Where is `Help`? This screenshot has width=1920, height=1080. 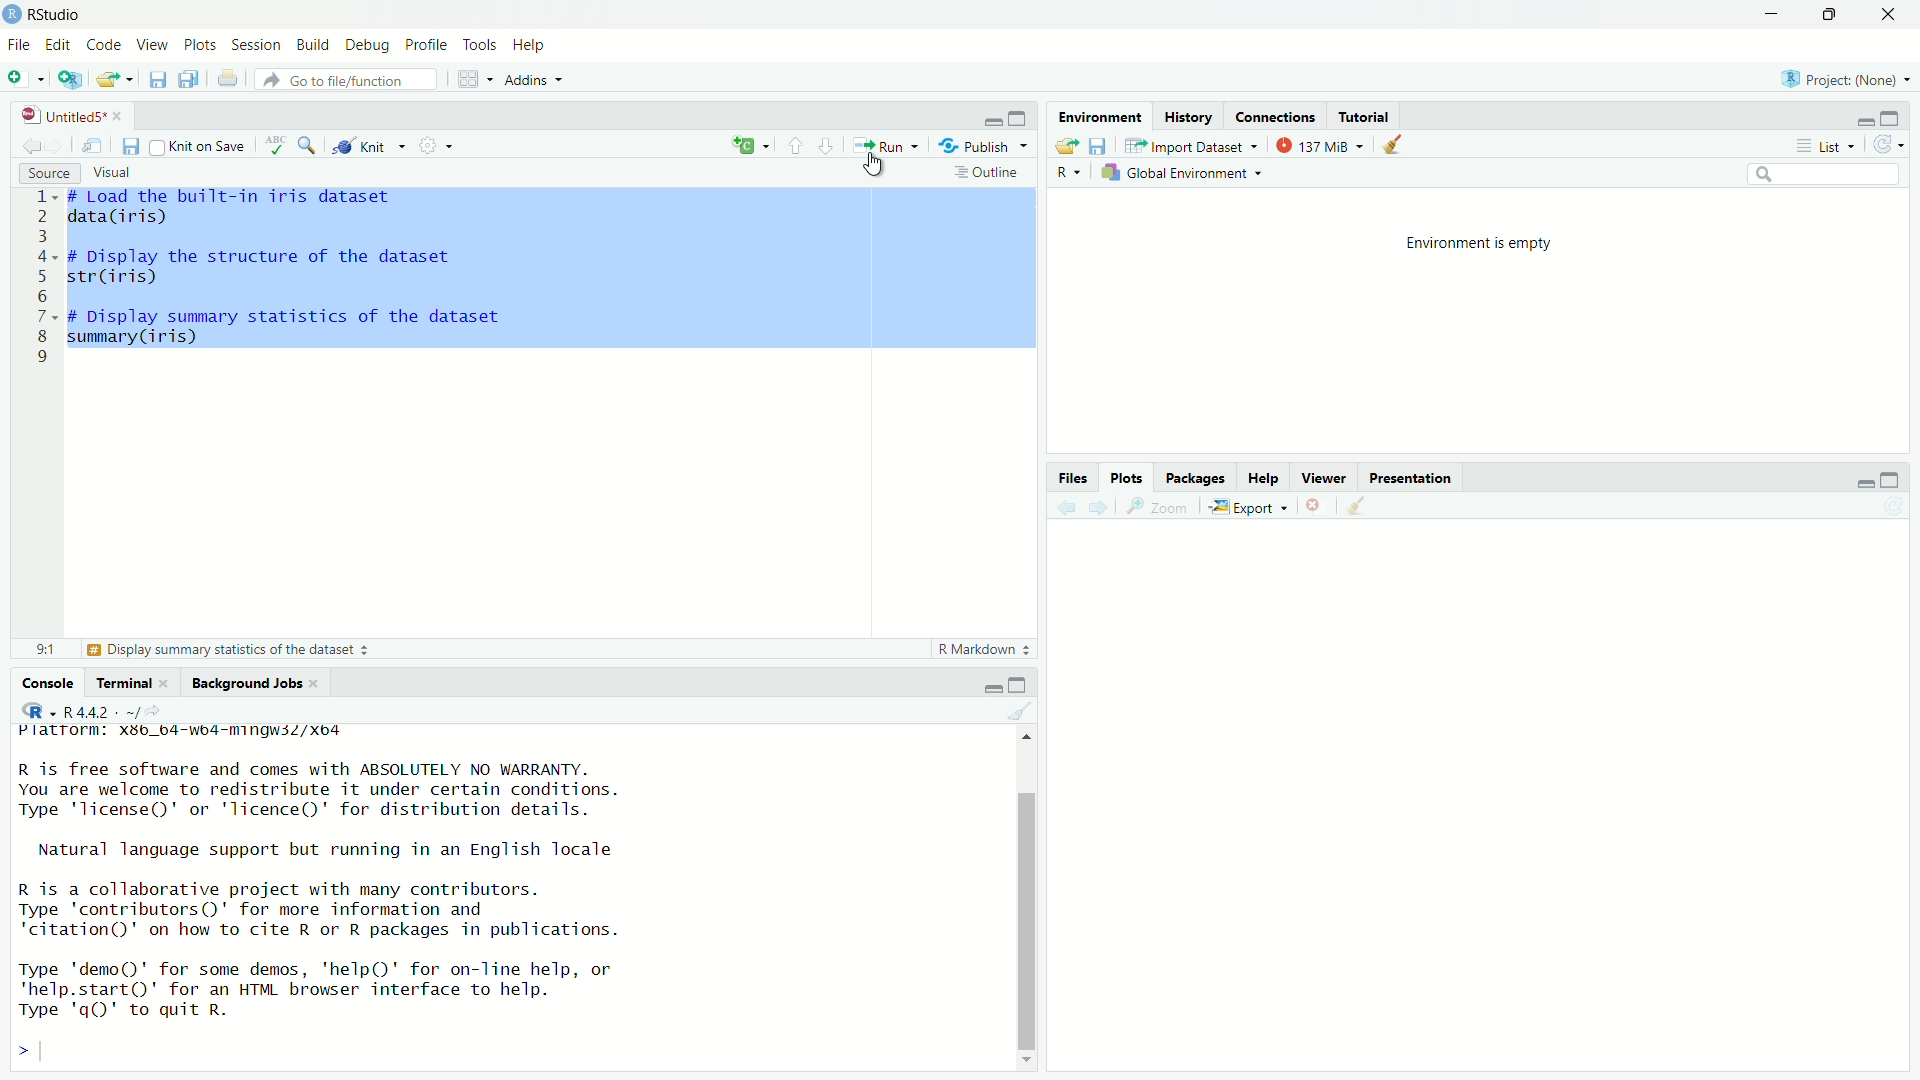
Help is located at coordinates (1263, 476).